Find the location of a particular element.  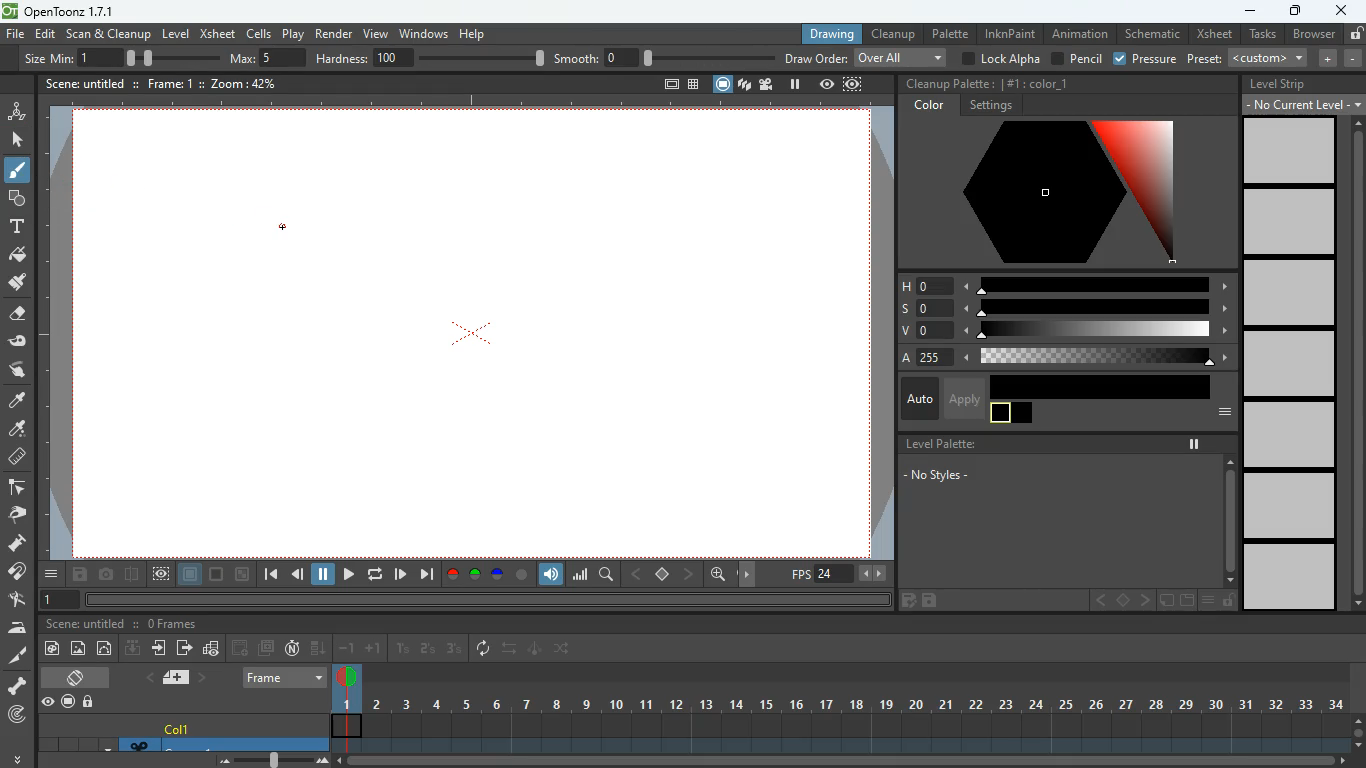

3 is located at coordinates (453, 649).